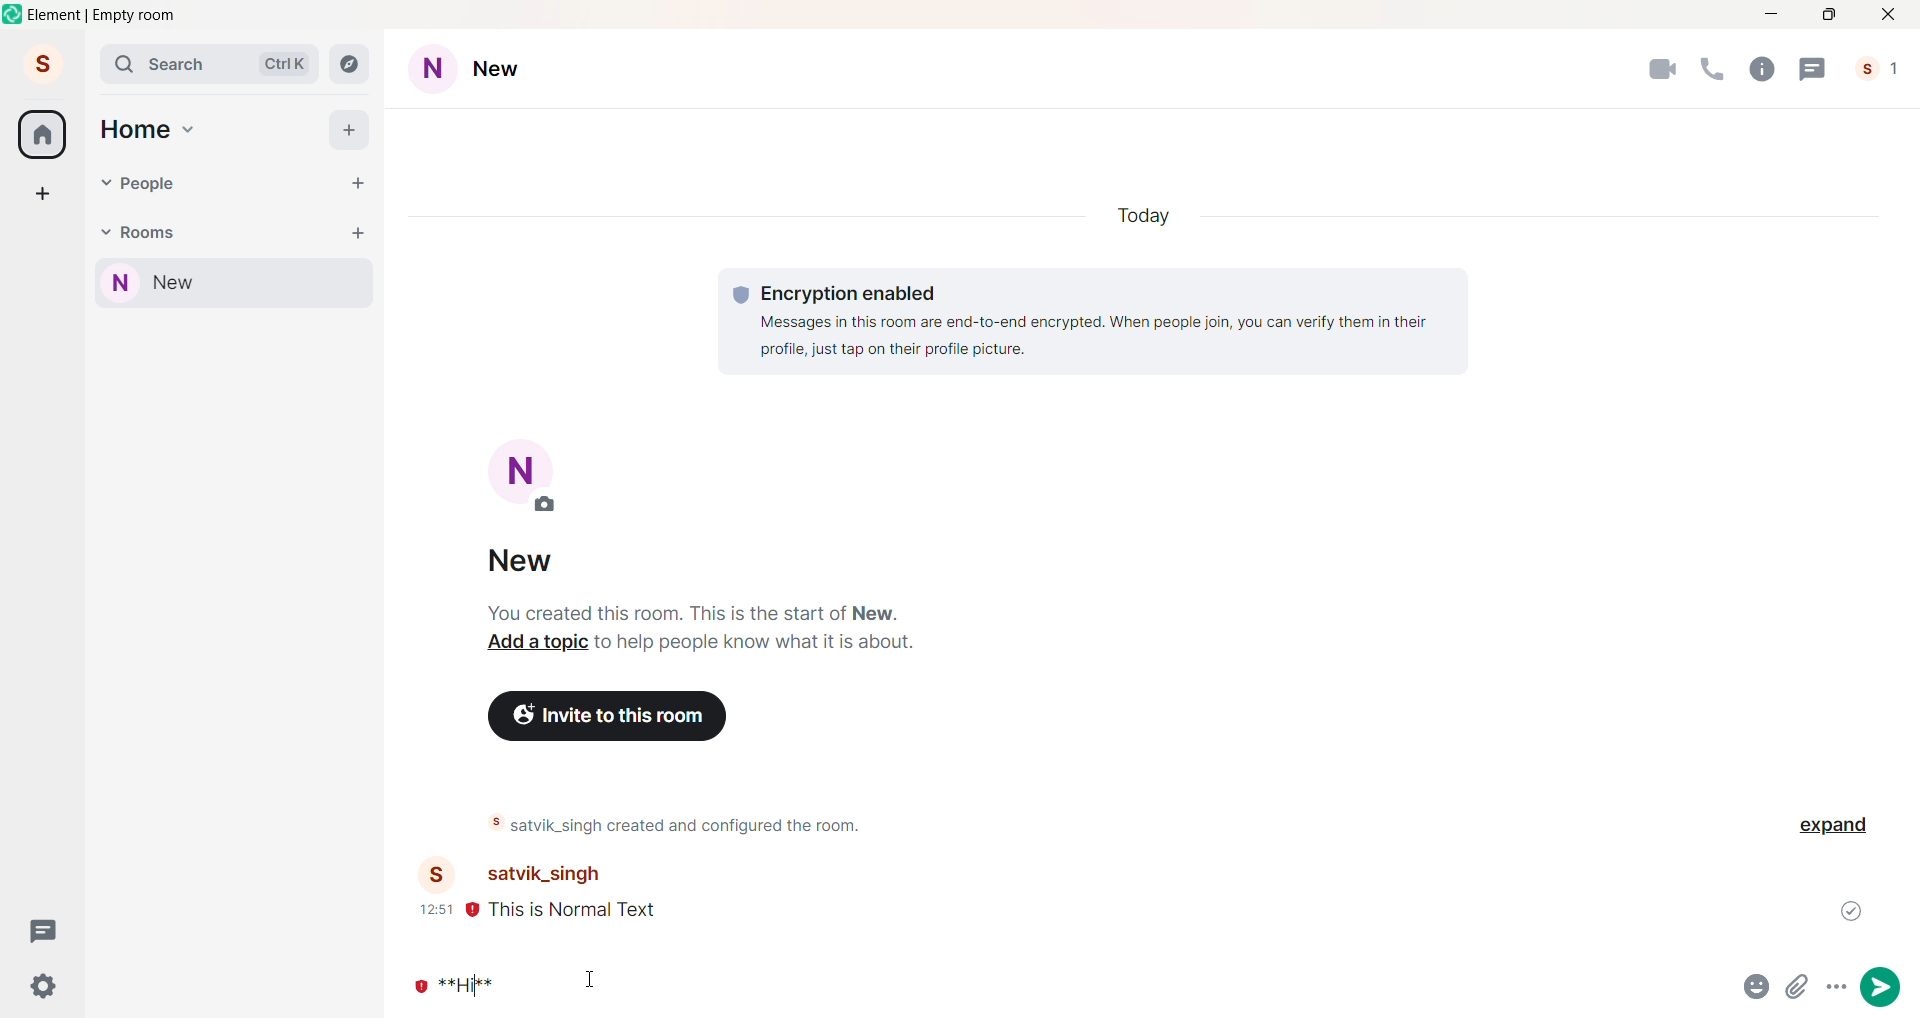 This screenshot has height=1018, width=1920. Describe the element at coordinates (472, 913) in the screenshot. I see `Not Encrypted` at that location.